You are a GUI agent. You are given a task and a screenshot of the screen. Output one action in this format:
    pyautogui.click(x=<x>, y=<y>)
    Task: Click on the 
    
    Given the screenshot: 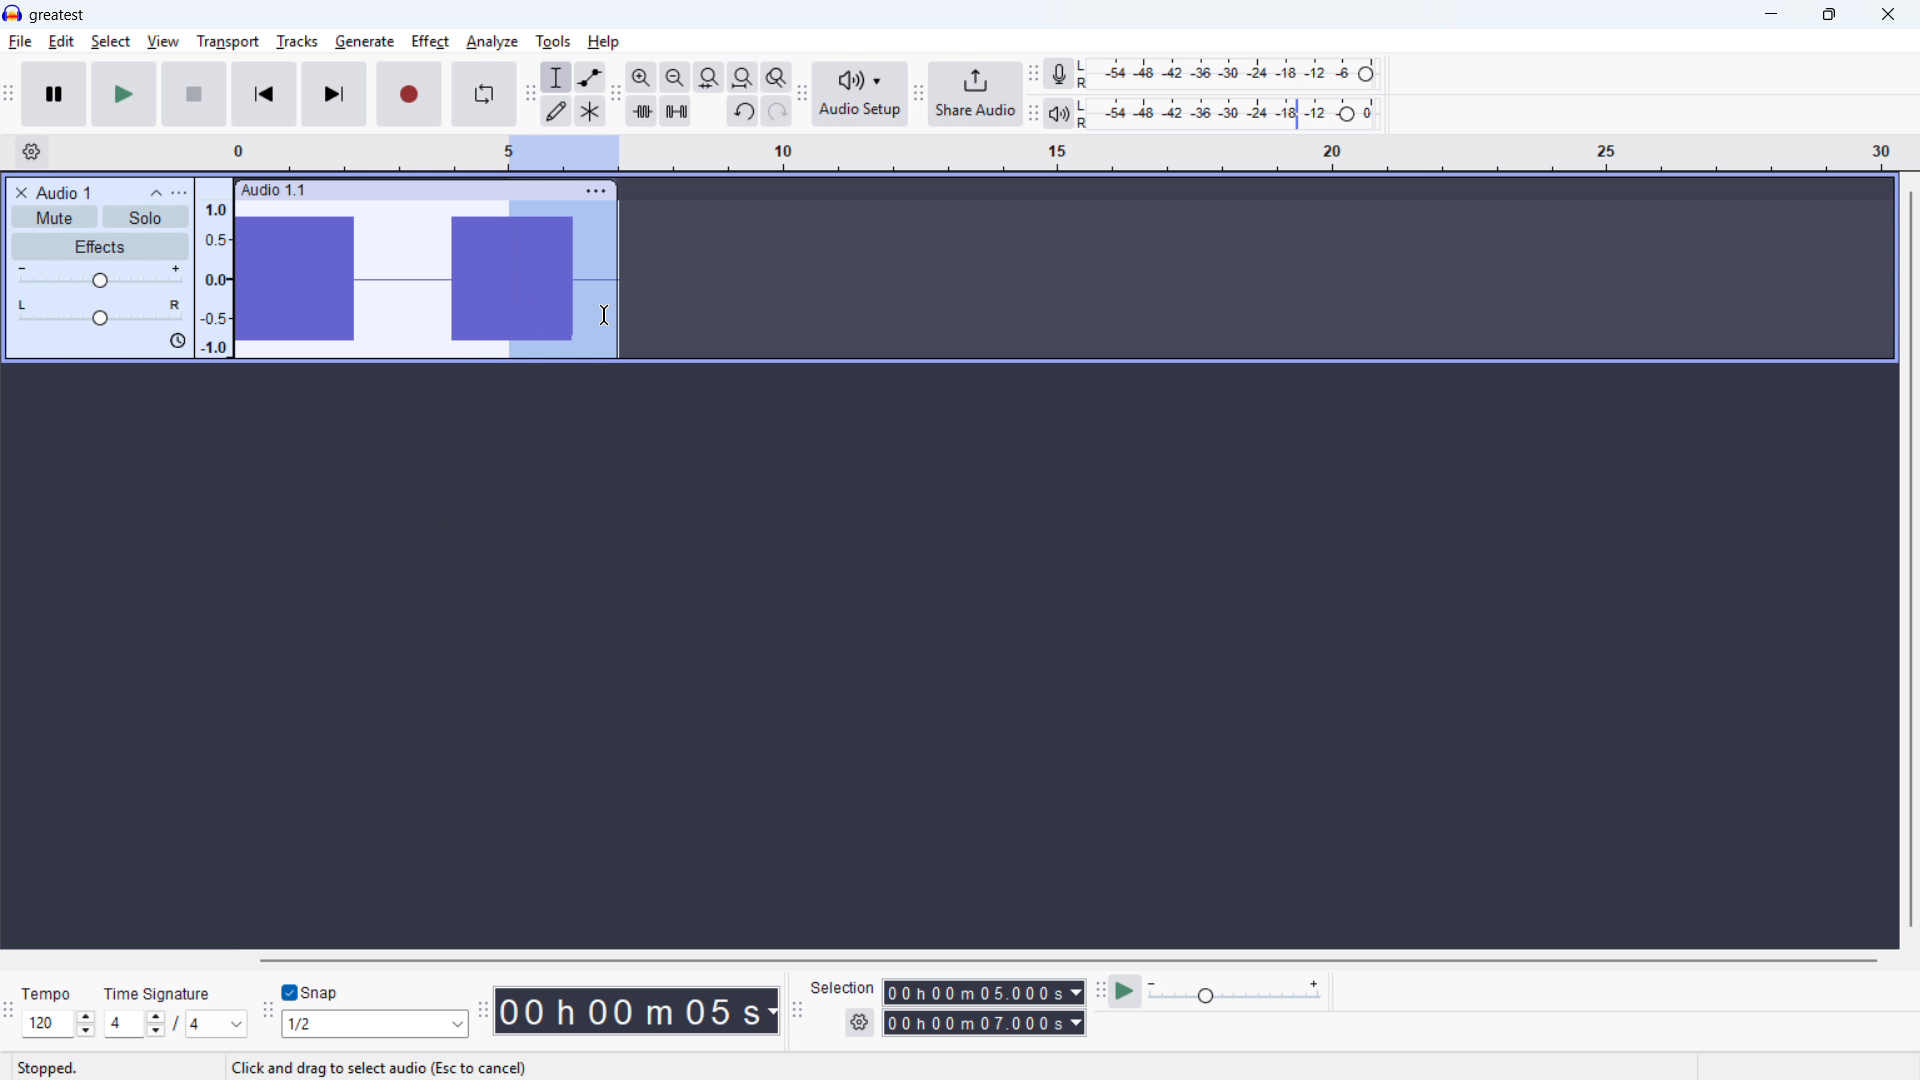 What is the action you would take?
    pyautogui.click(x=918, y=96)
    